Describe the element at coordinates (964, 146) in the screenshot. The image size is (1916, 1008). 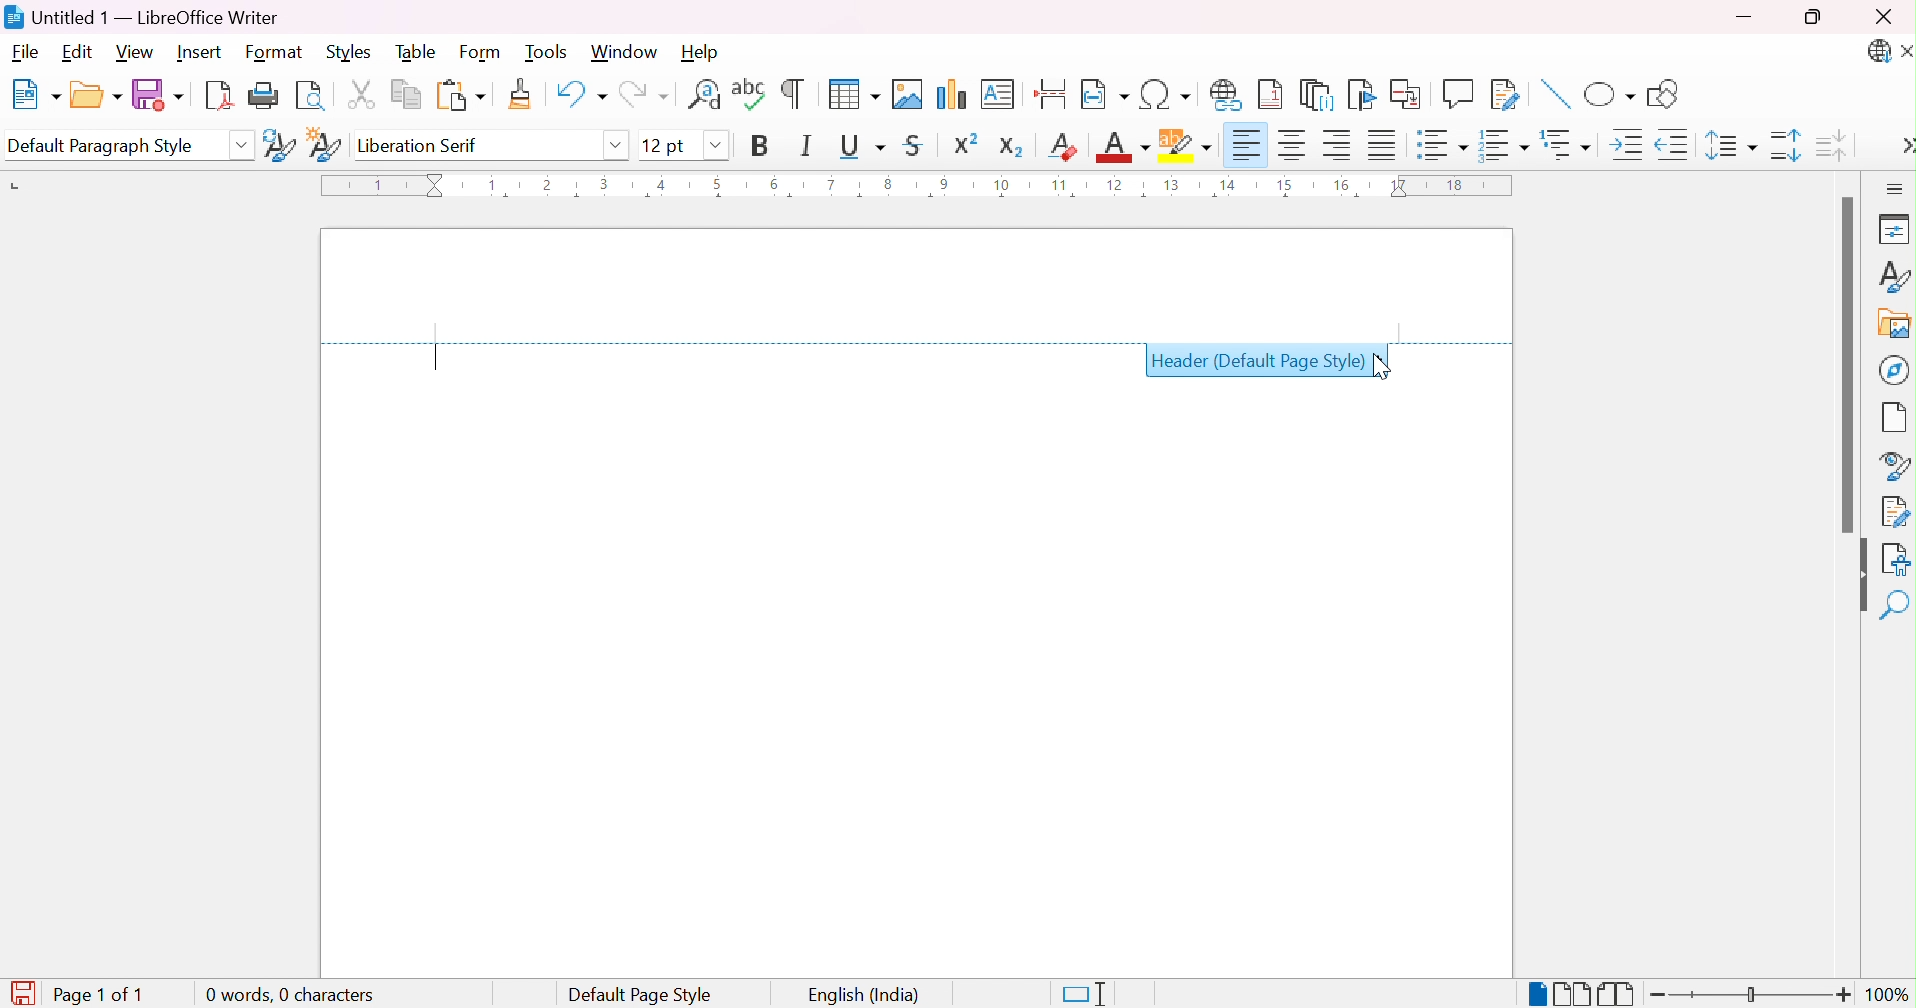
I see `Superscript` at that location.